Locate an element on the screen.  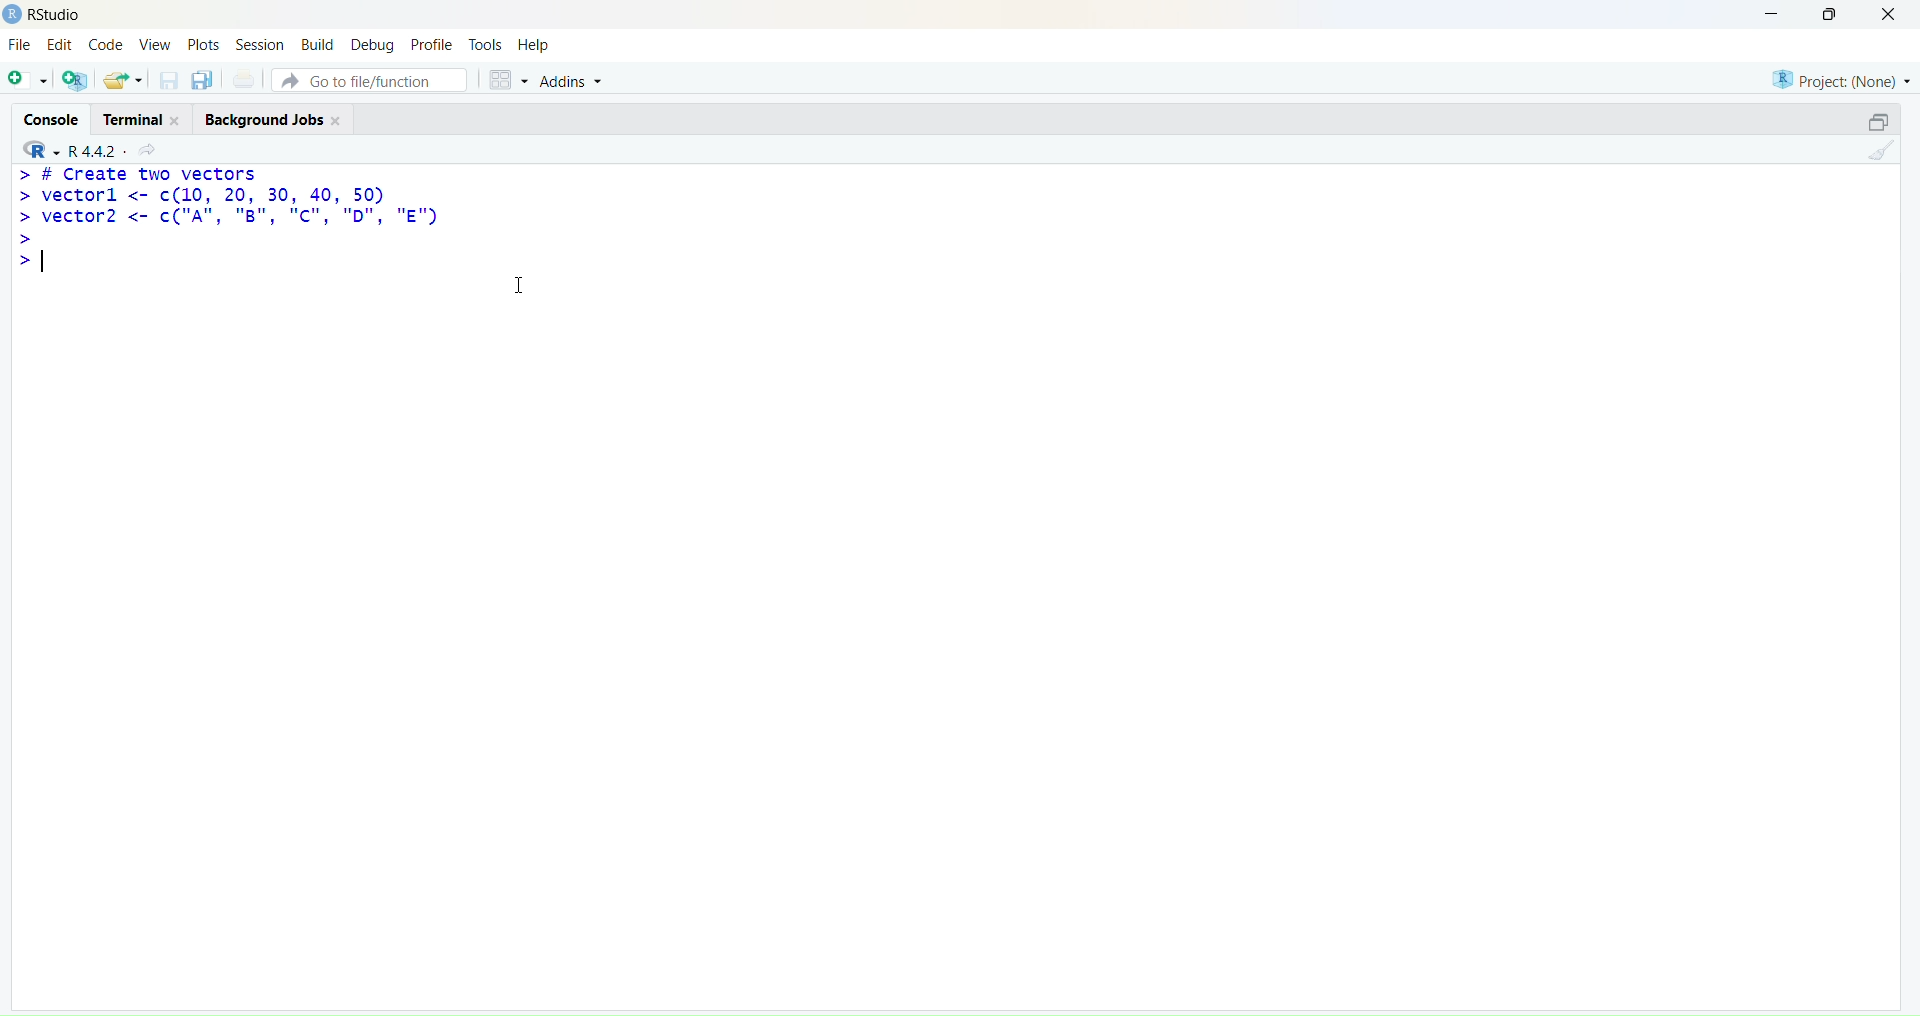
Session is located at coordinates (258, 43).